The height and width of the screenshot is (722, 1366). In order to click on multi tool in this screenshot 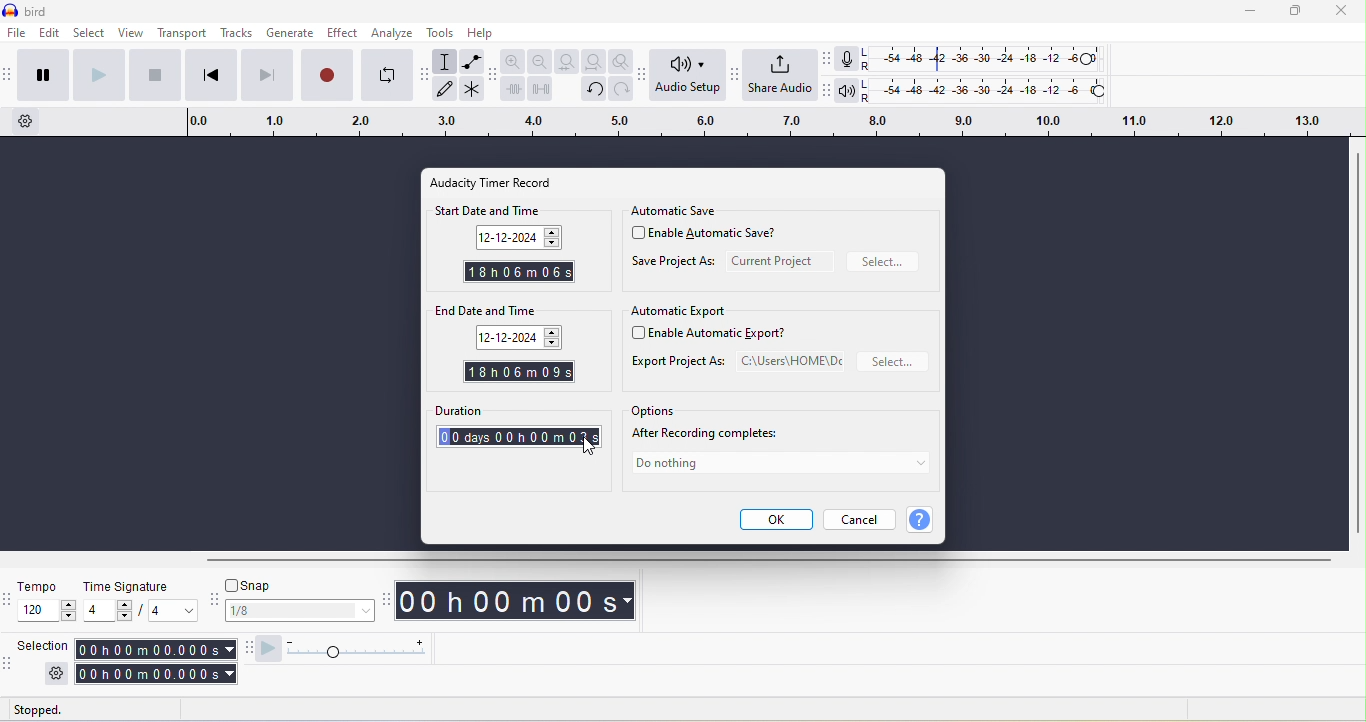, I will do `click(473, 90)`.